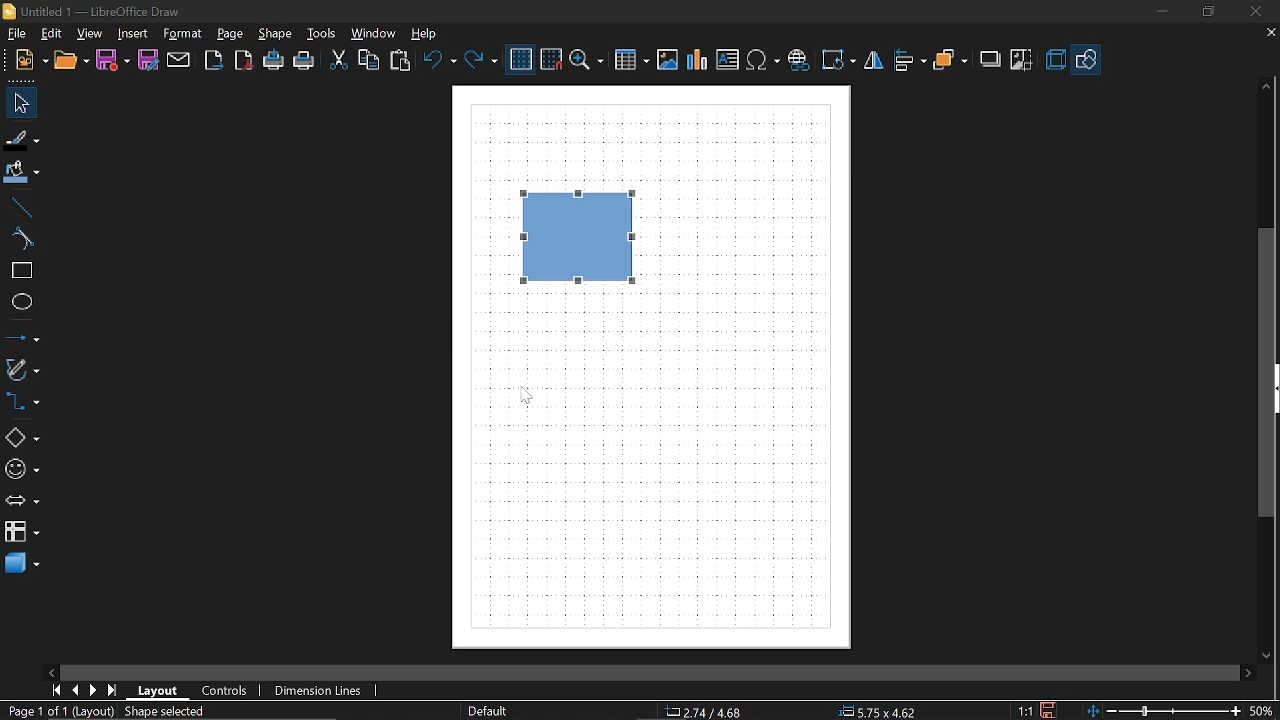  Describe the element at coordinates (23, 466) in the screenshot. I see `Symbol shapes` at that location.